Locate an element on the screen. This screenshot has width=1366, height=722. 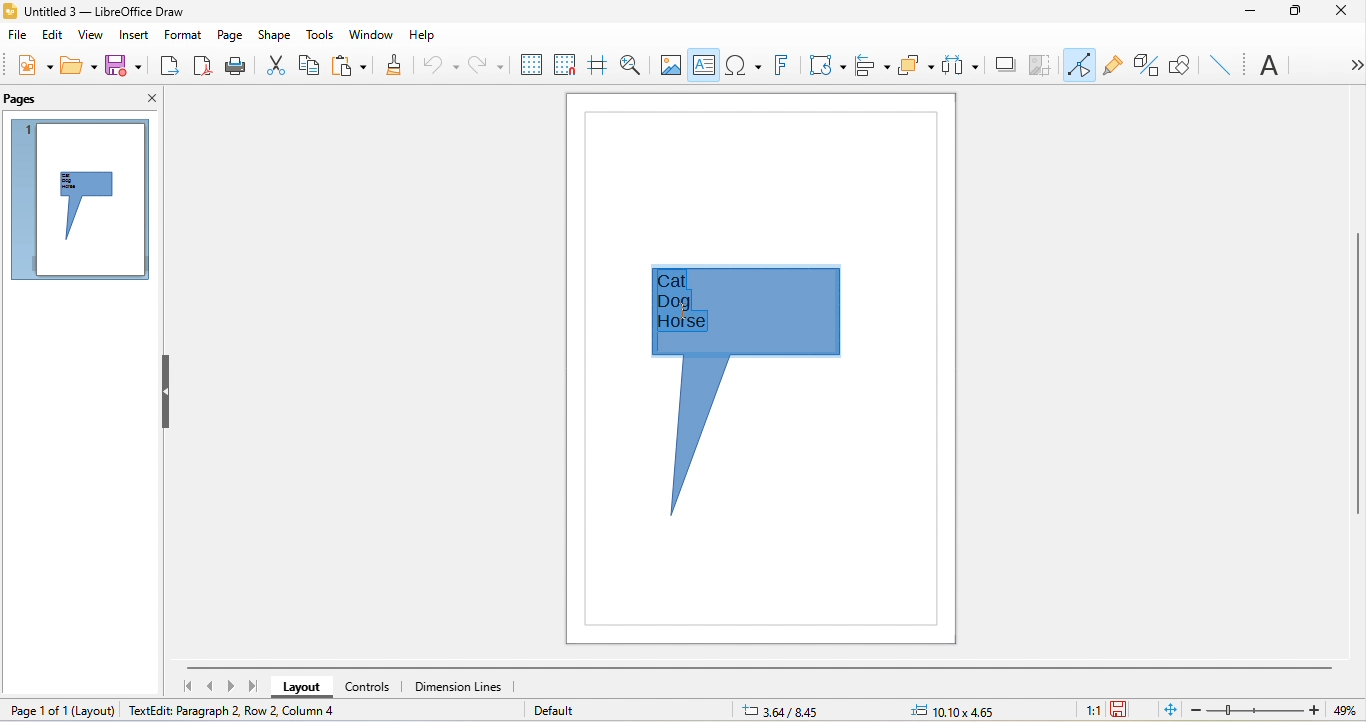
shadow is located at coordinates (1004, 68).